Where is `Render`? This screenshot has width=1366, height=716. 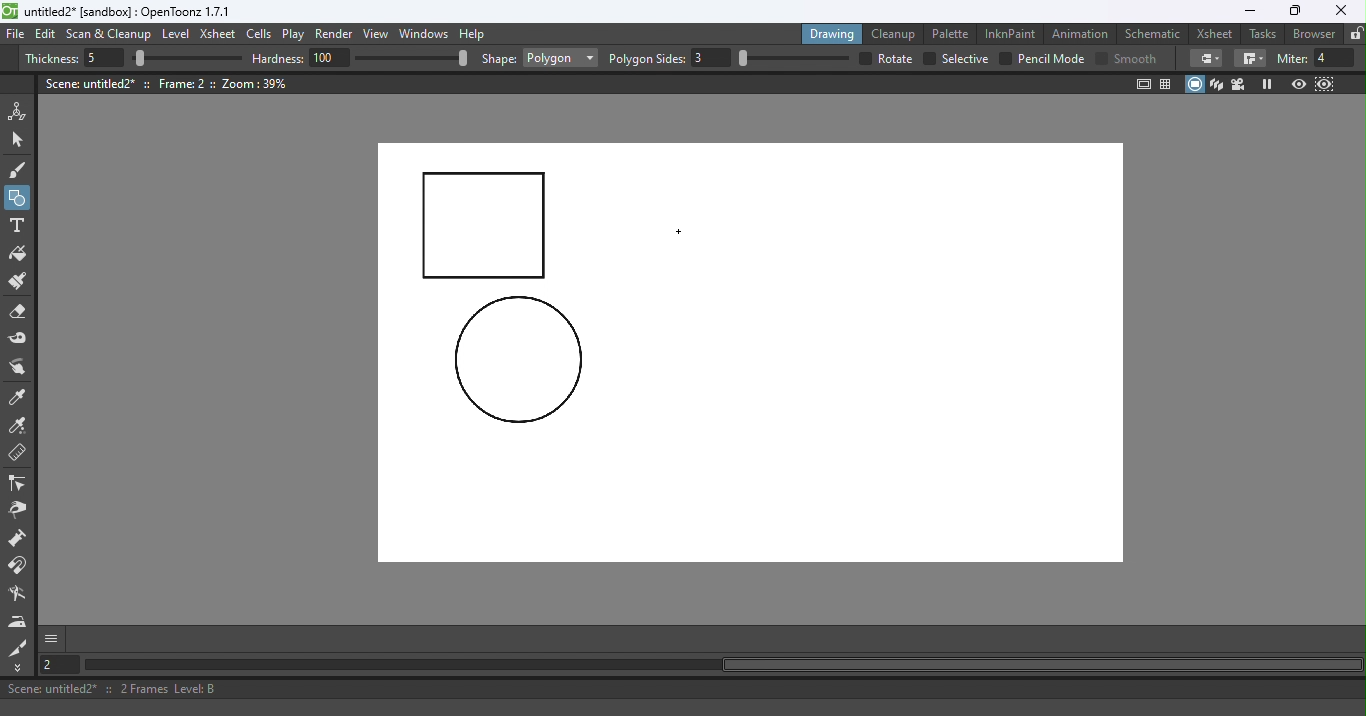
Render is located at coordinates (337, 35).